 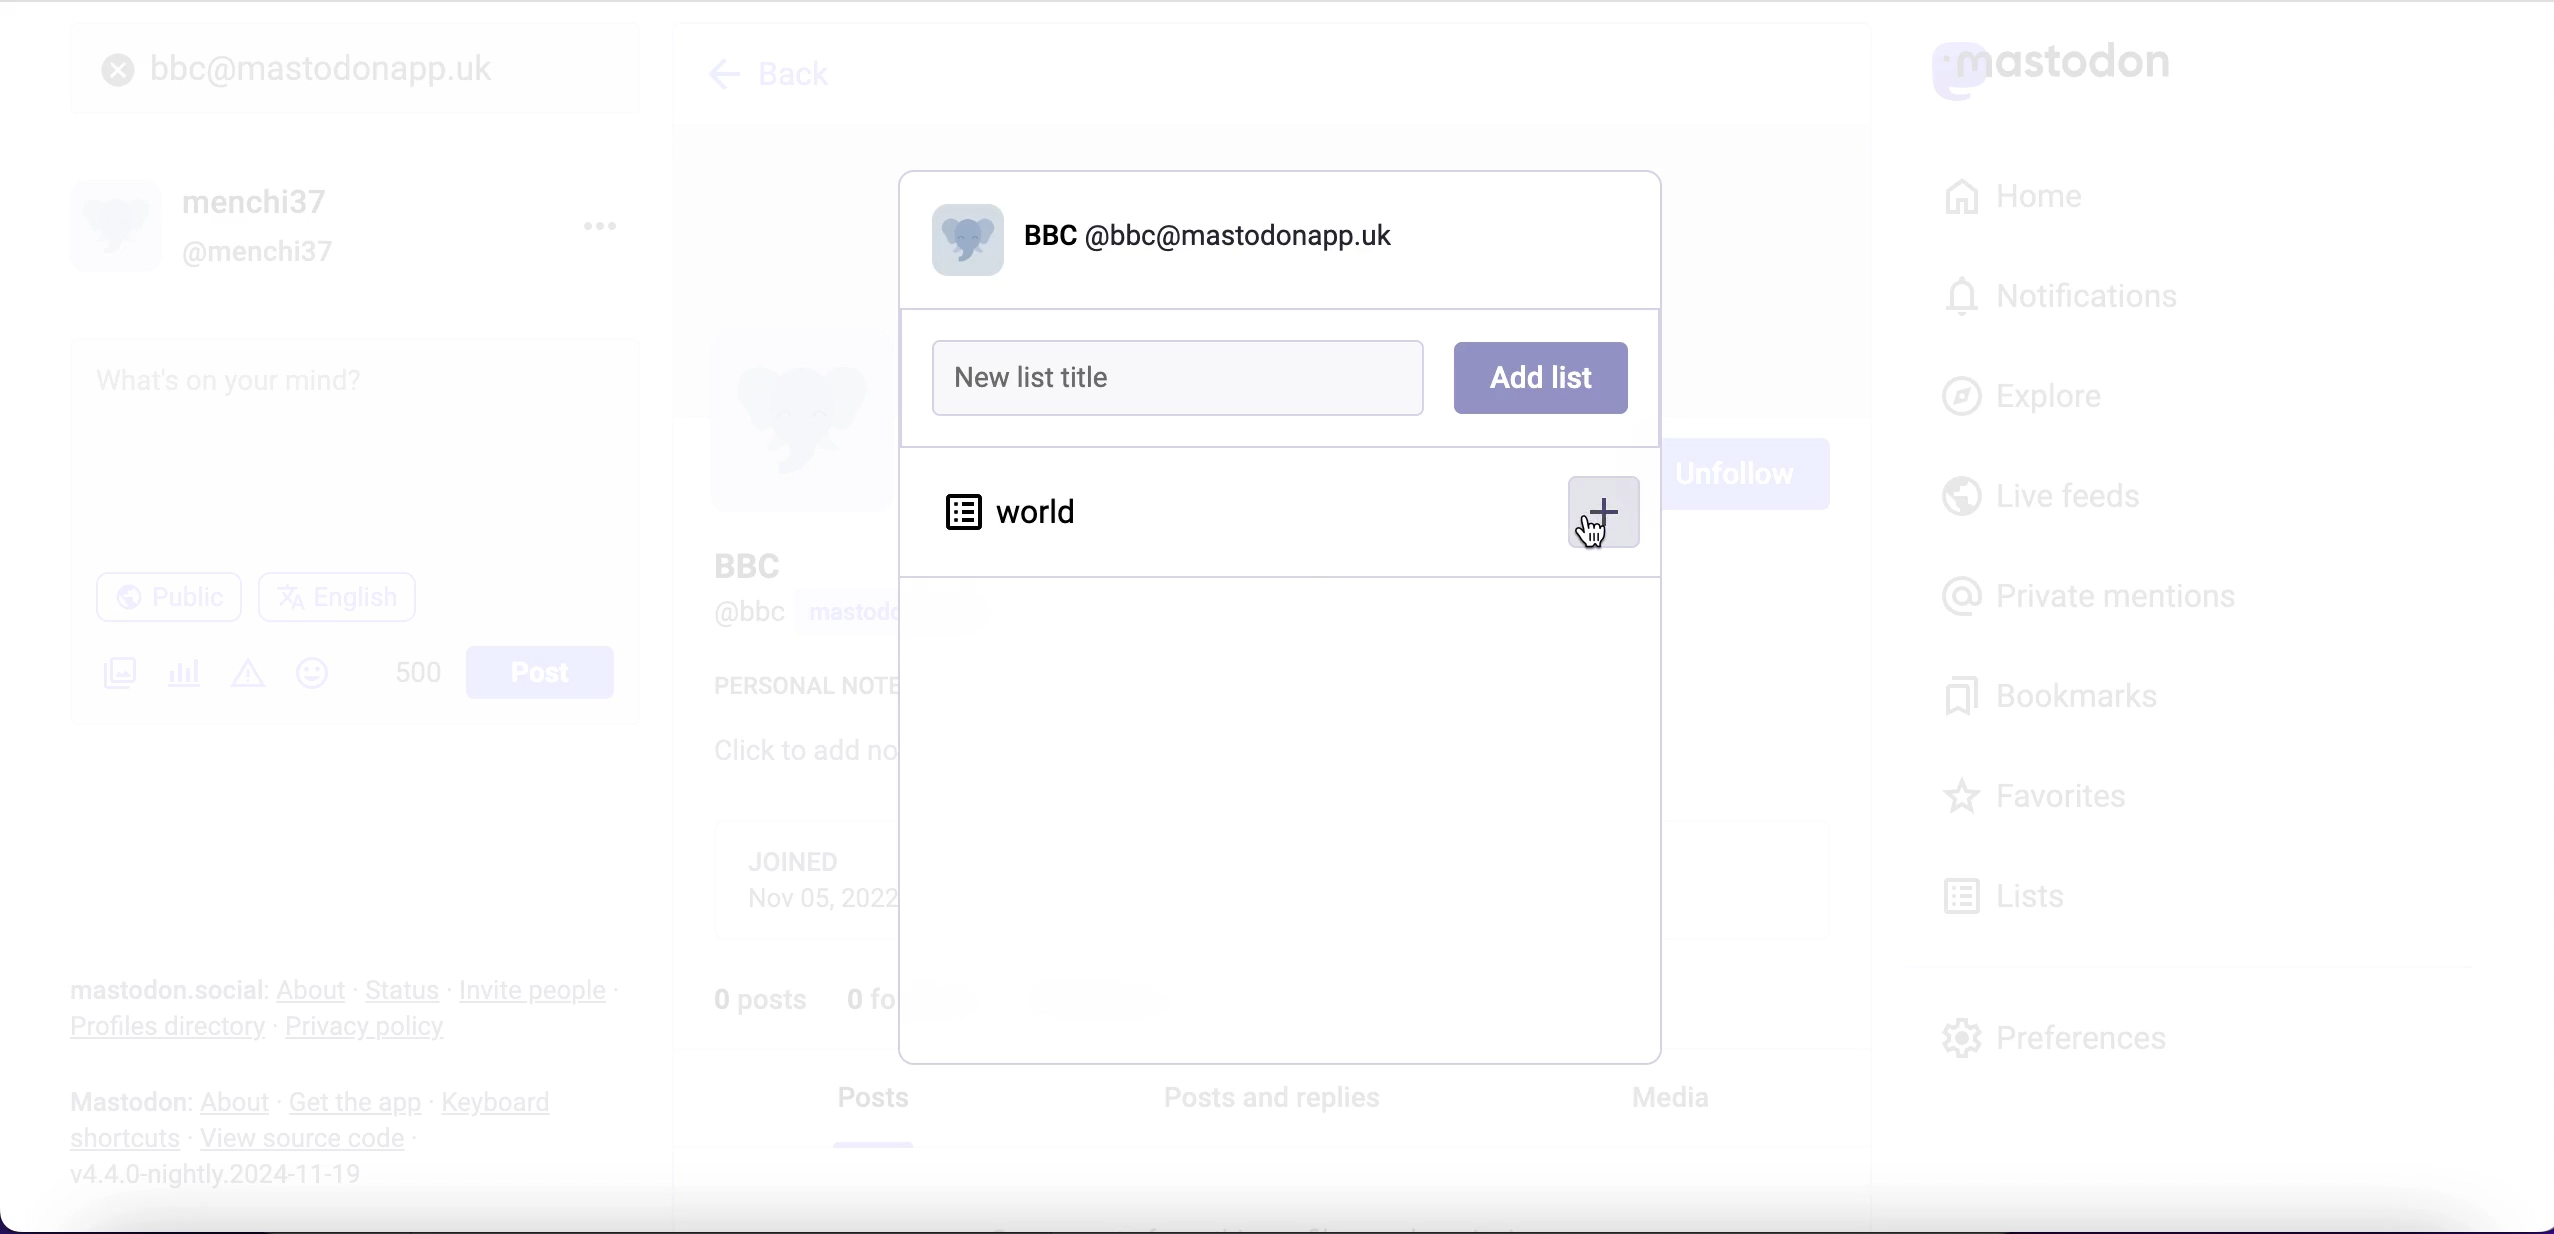 I want to click on view source code, so click(x=310, y=1140).